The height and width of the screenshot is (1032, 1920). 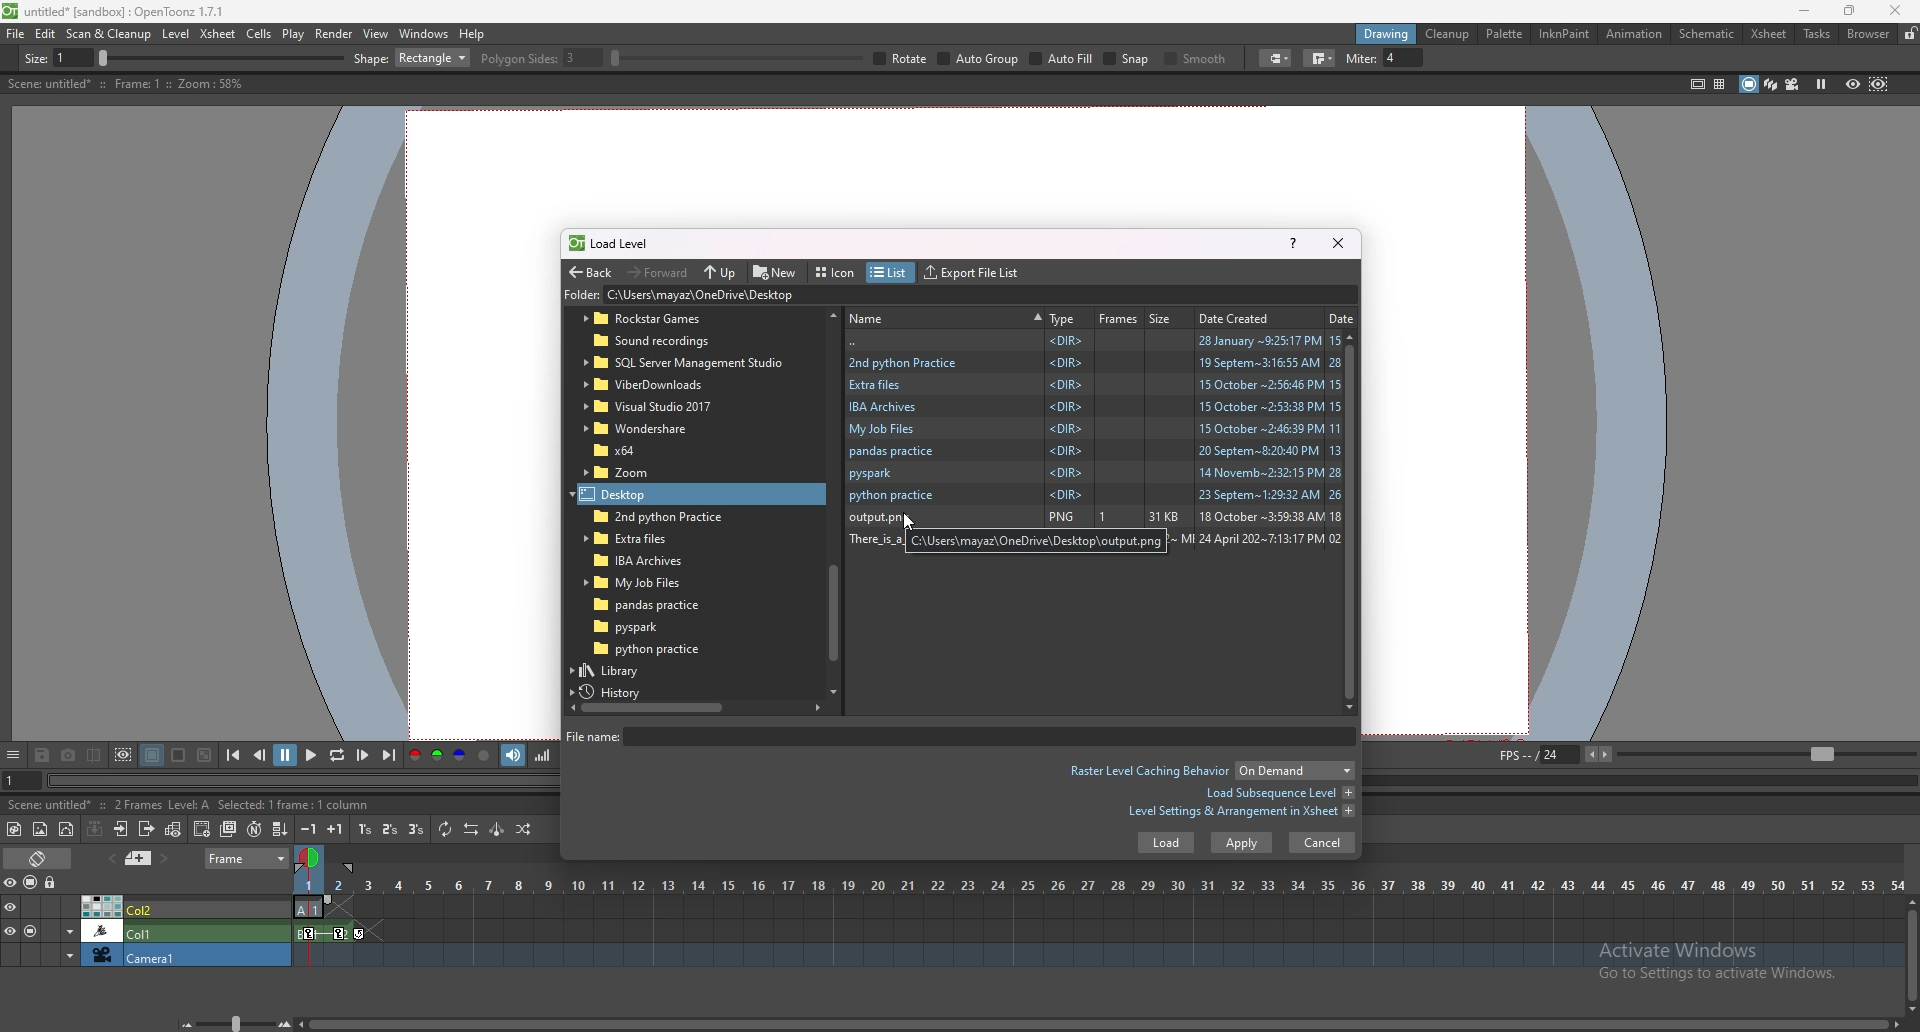 I want to click on shape, so click(x=814, y=58).